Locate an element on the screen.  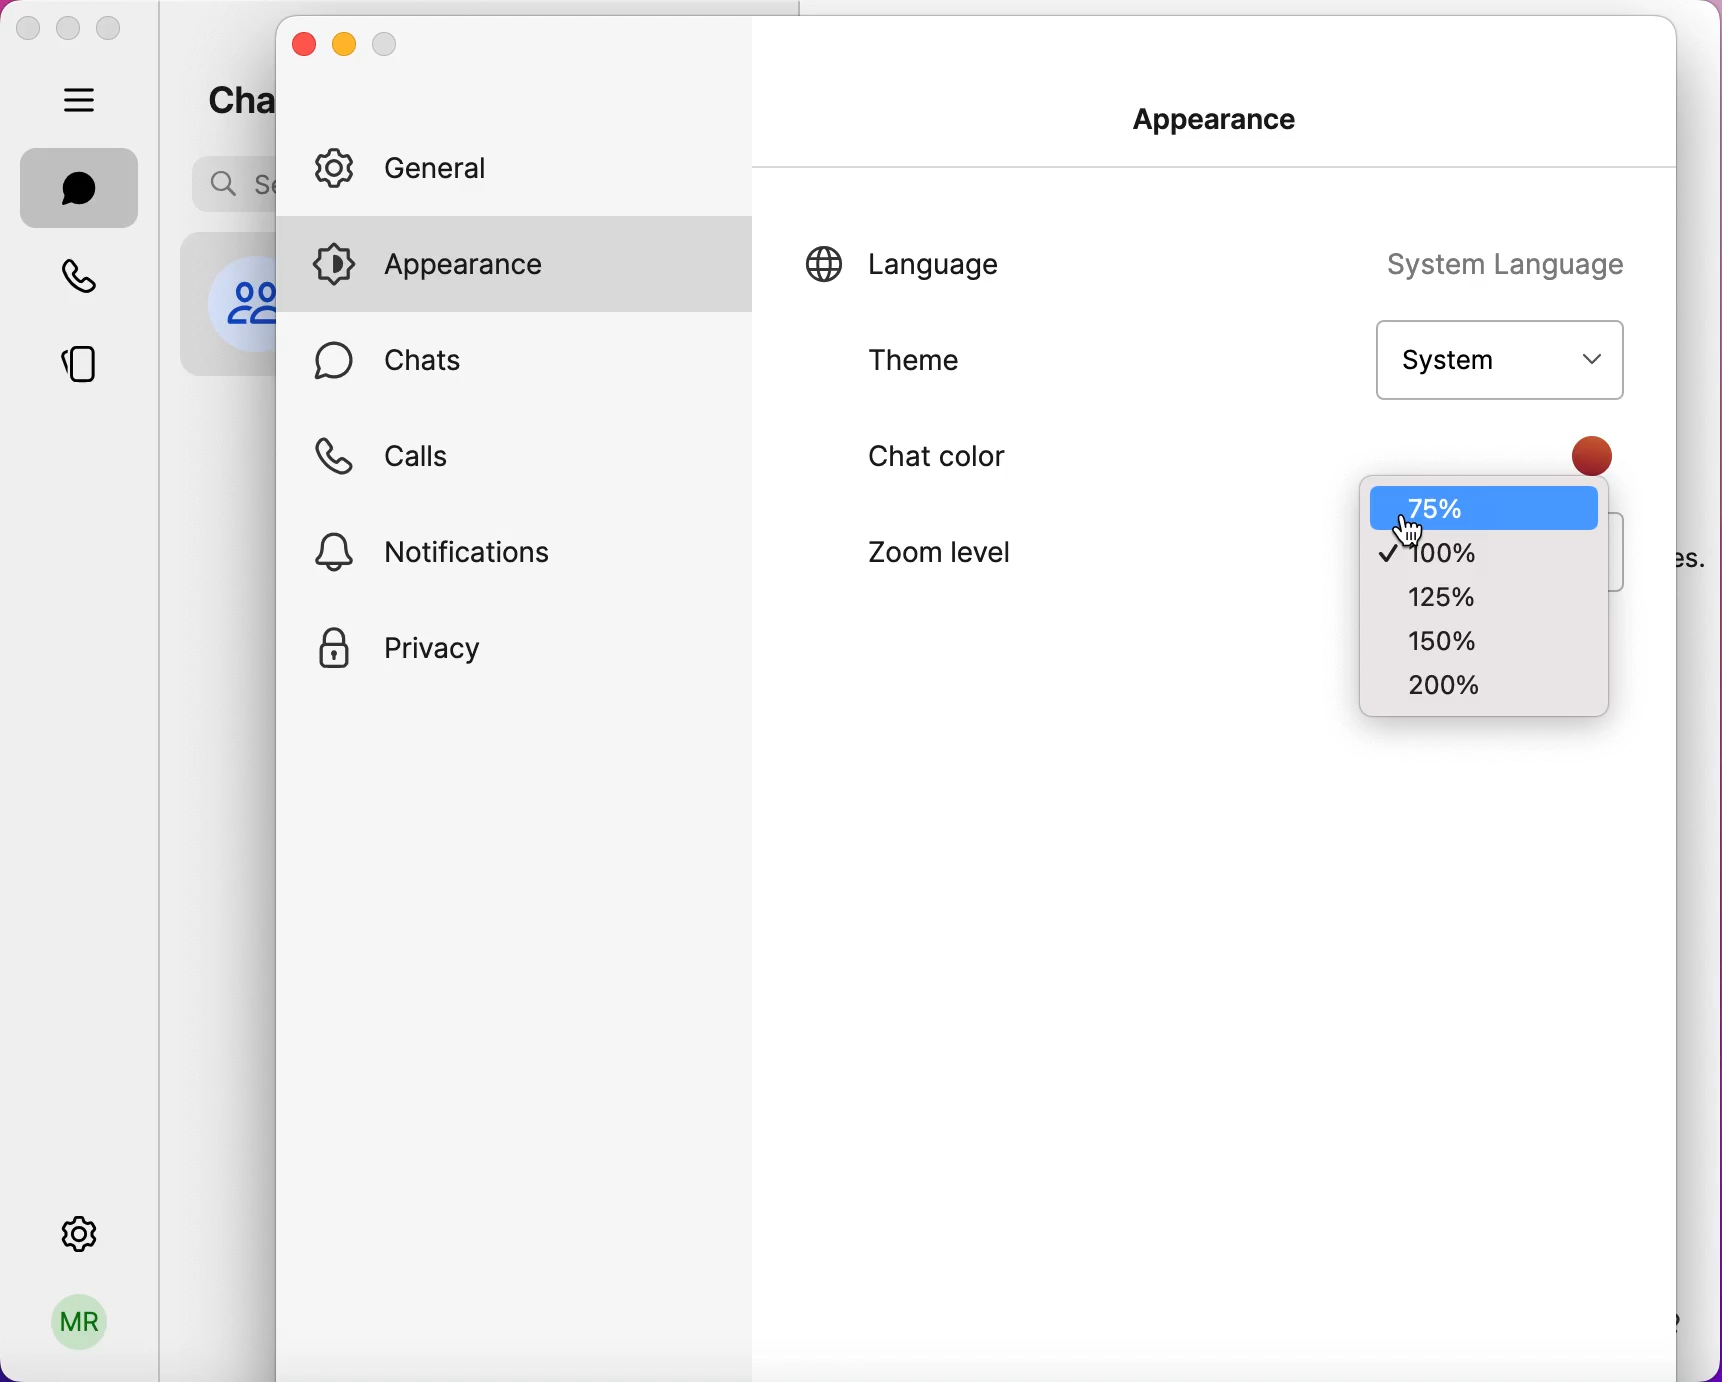
200% is located at coordinates (1474, 683).